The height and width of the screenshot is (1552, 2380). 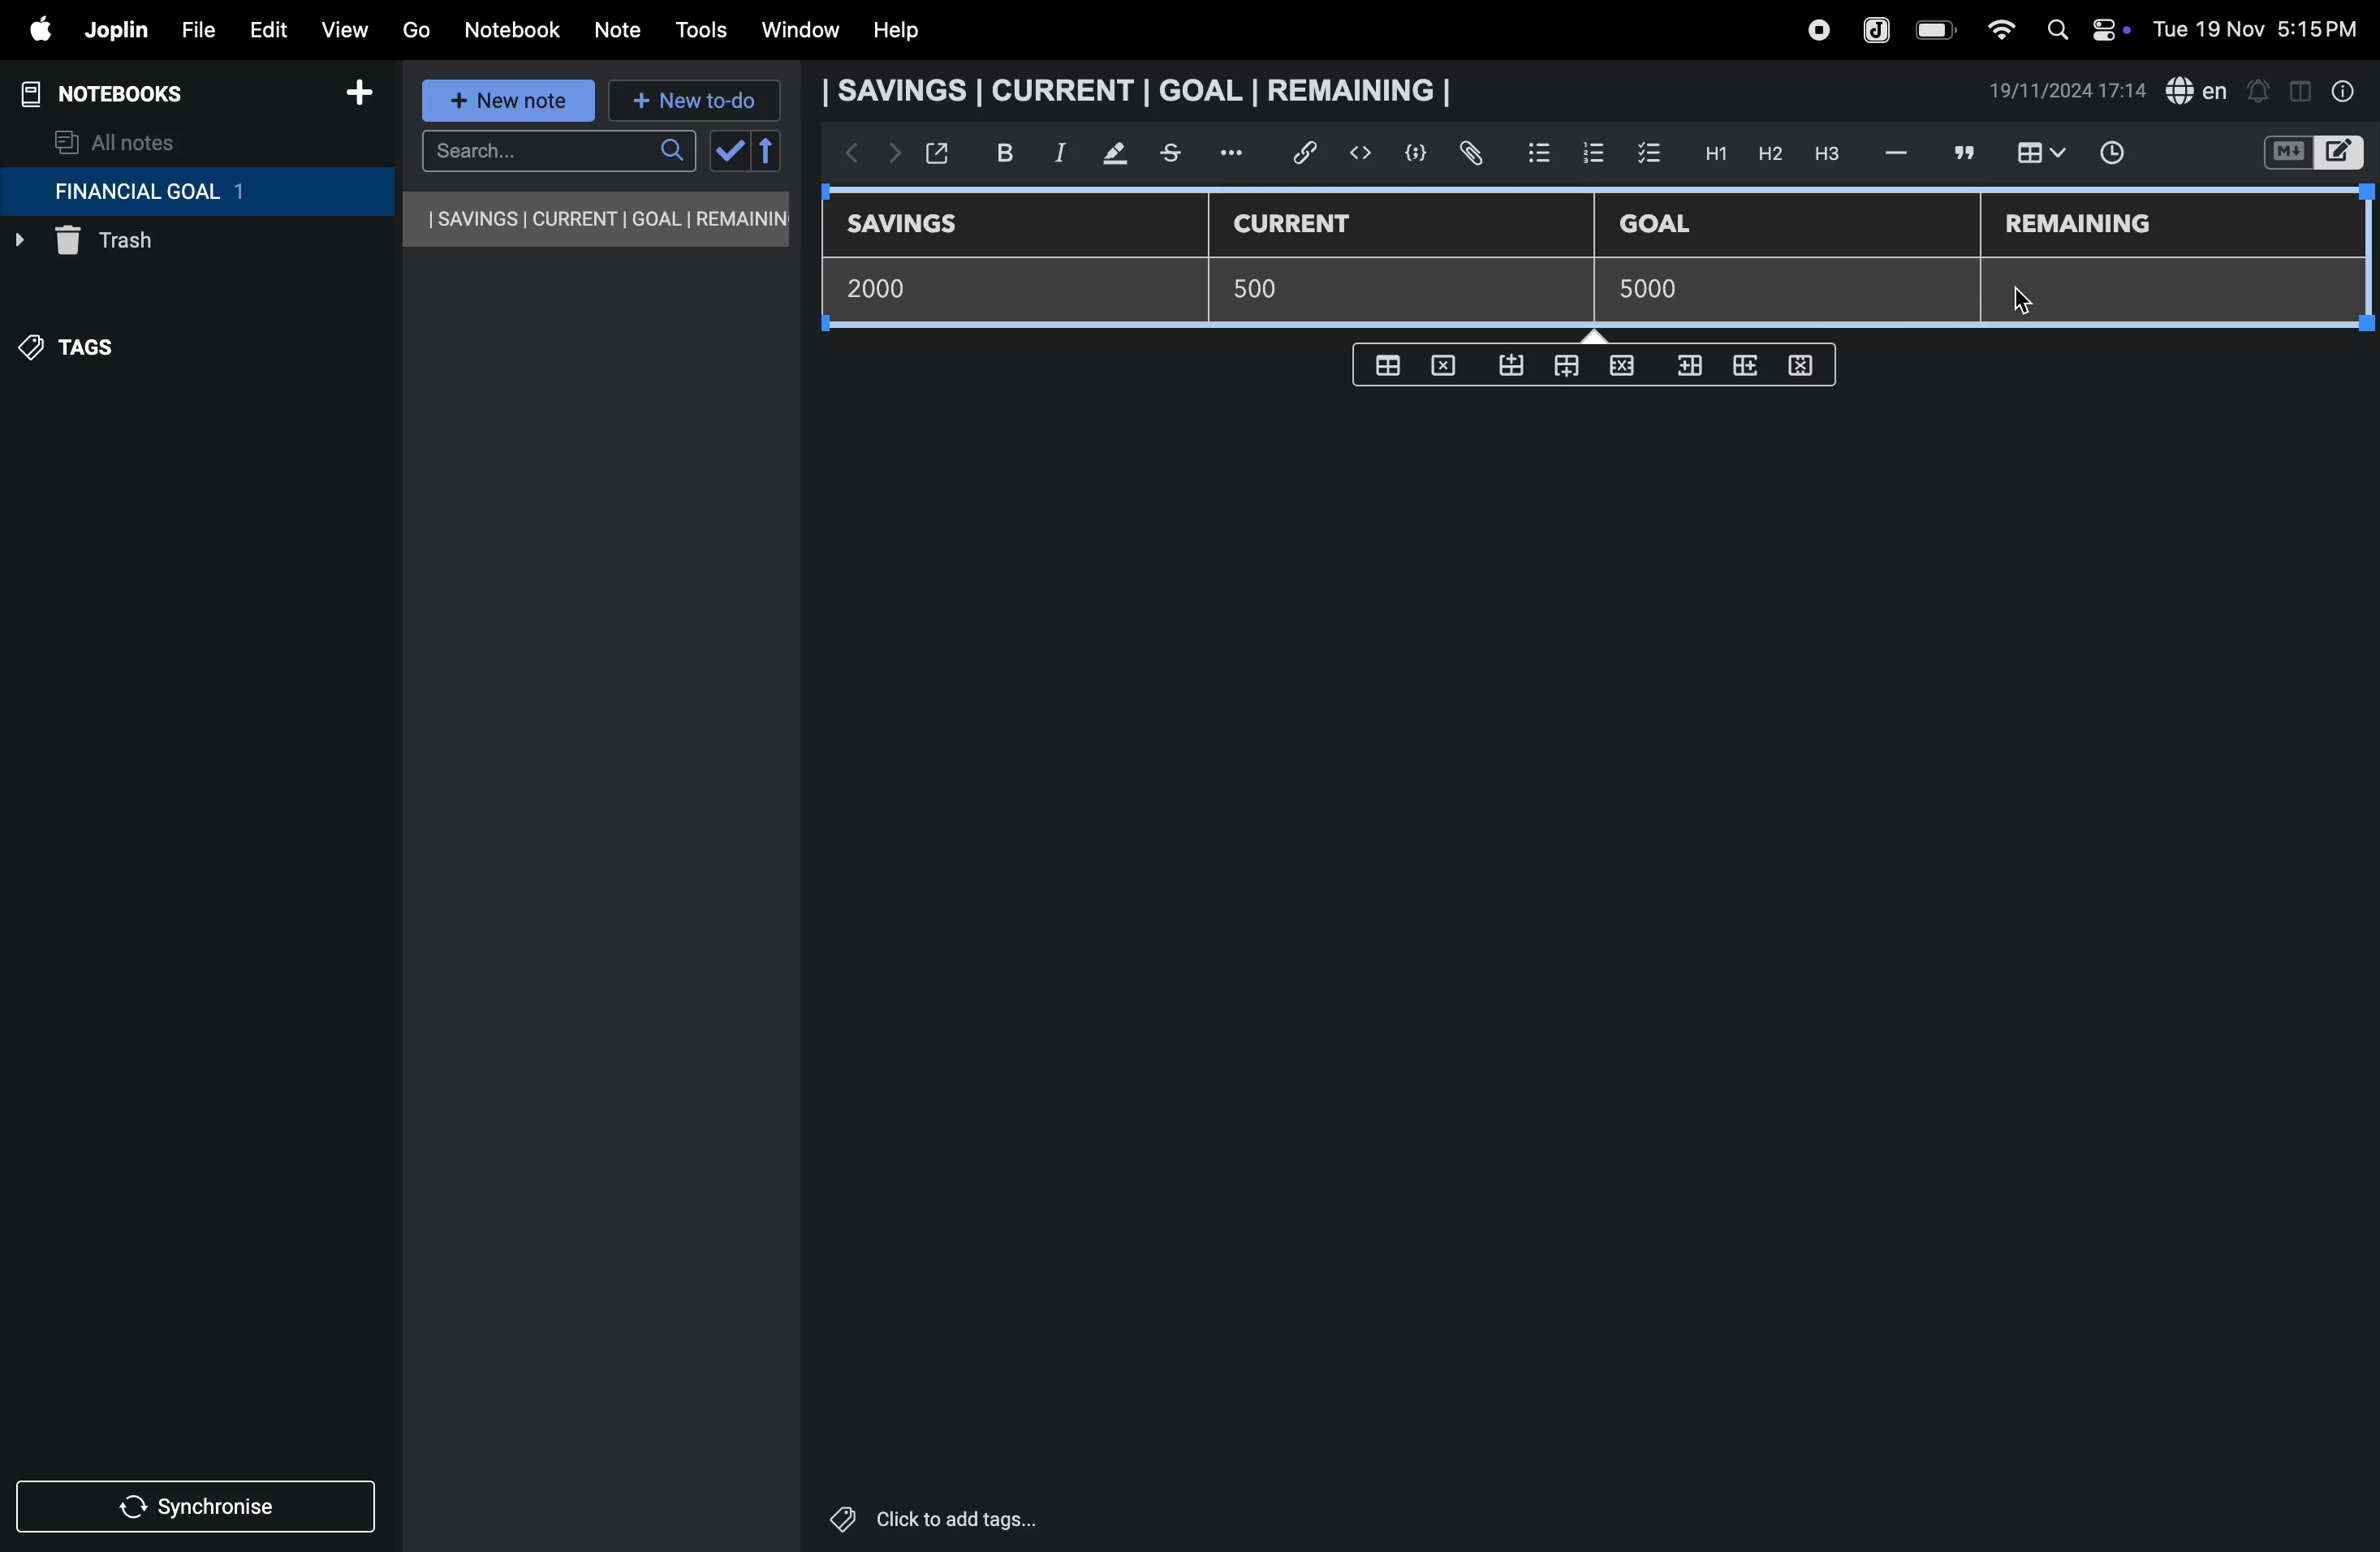 I want to click on heading 3, so click(x=1827, y=154).